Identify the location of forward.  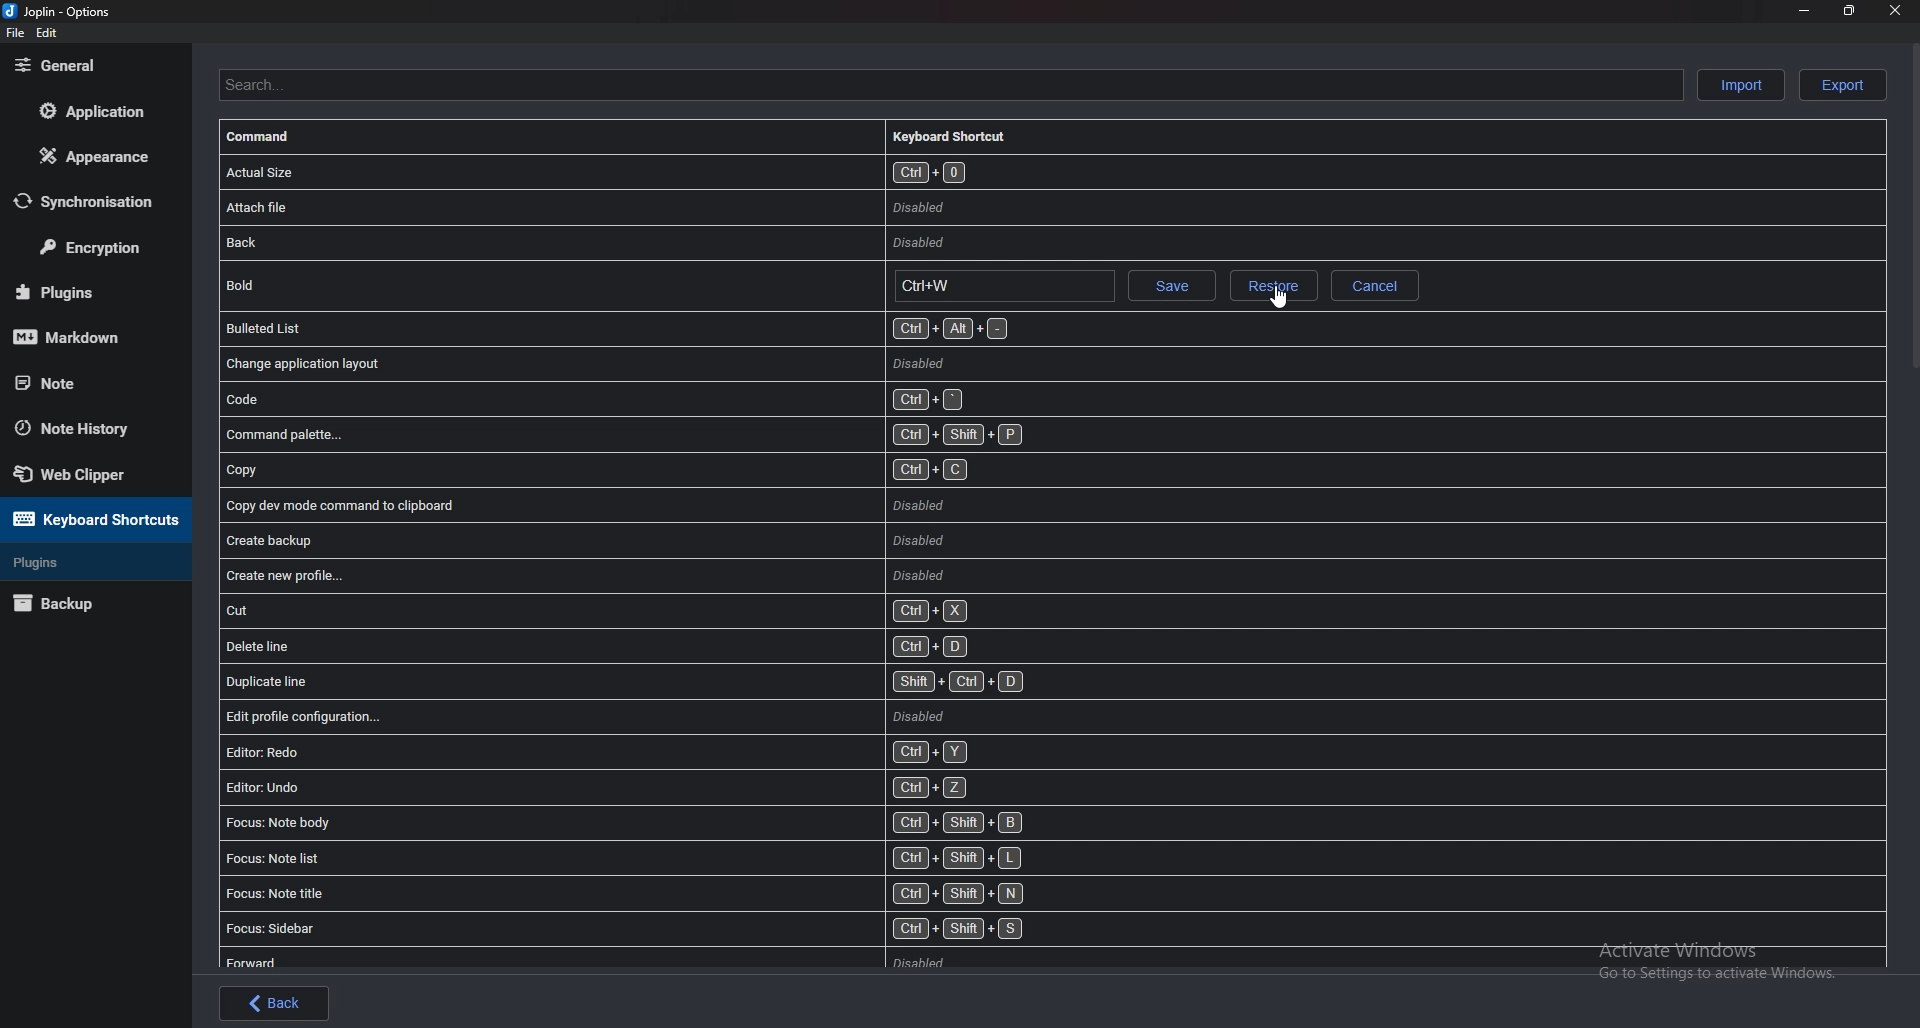
(671, 958).